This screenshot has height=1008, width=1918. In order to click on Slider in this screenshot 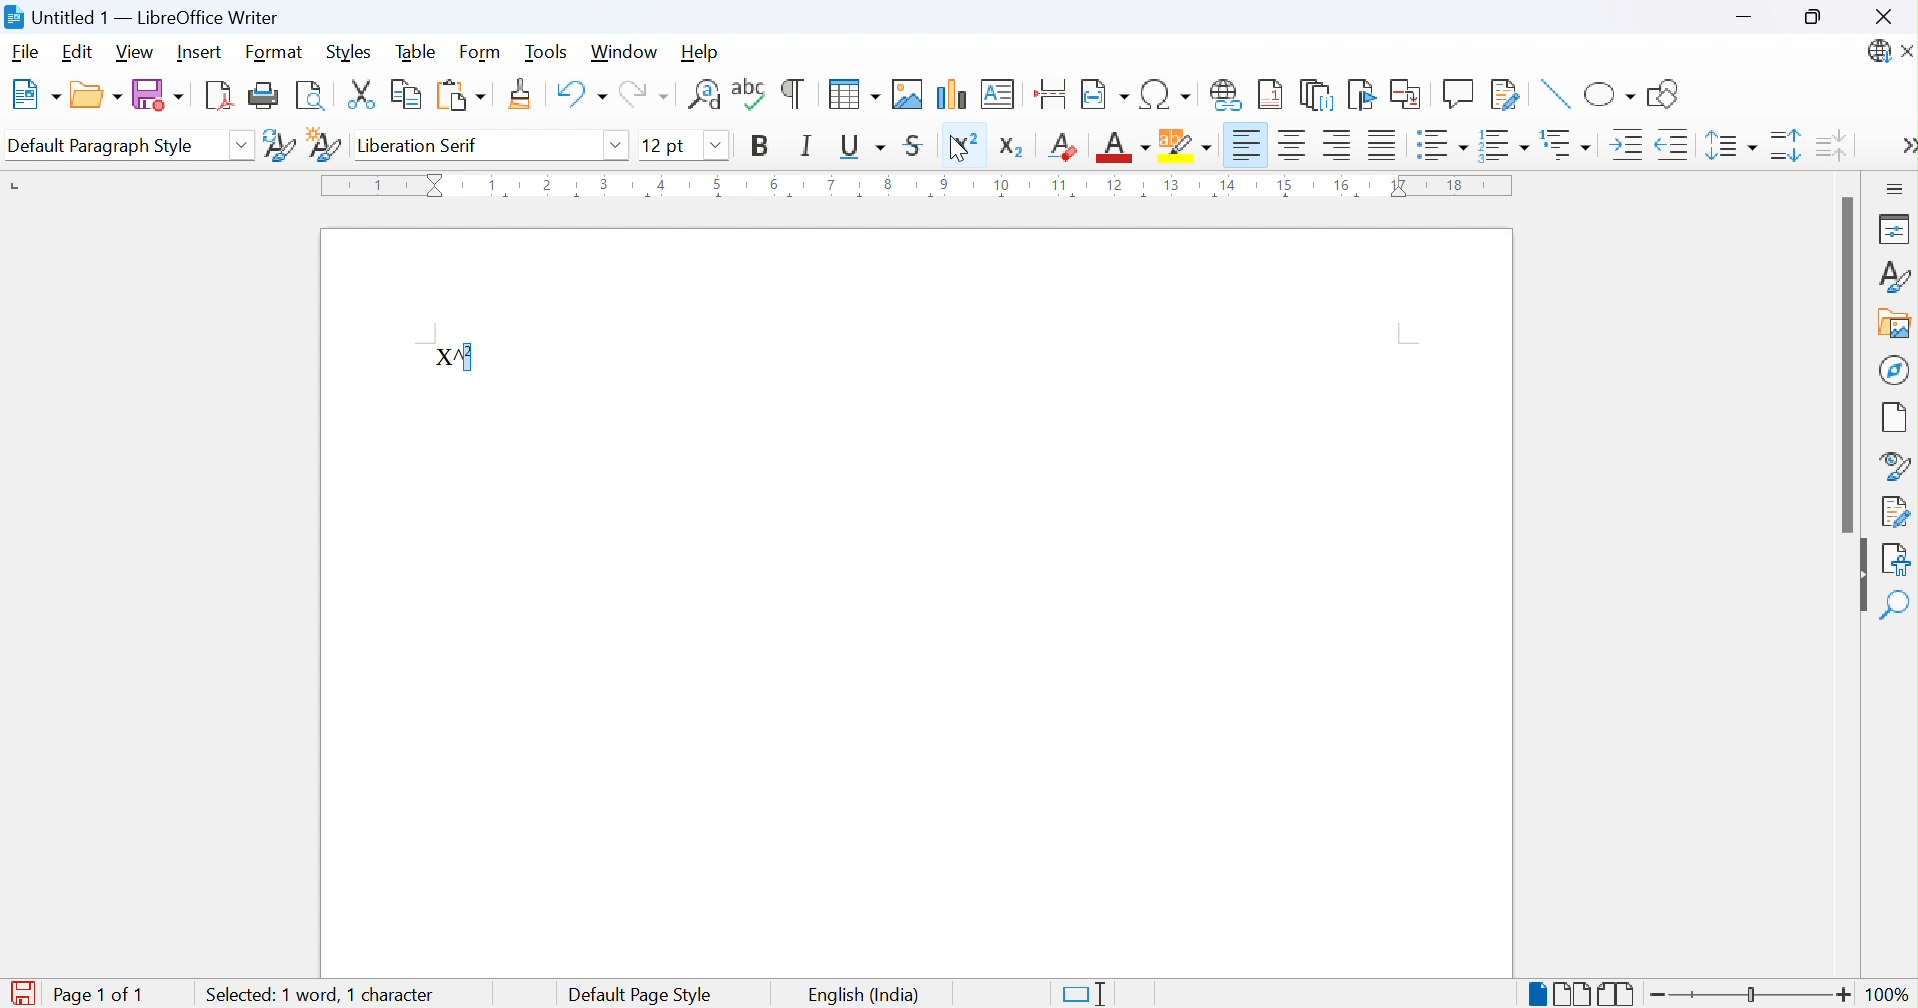, I will do `click(1749, 994)`.